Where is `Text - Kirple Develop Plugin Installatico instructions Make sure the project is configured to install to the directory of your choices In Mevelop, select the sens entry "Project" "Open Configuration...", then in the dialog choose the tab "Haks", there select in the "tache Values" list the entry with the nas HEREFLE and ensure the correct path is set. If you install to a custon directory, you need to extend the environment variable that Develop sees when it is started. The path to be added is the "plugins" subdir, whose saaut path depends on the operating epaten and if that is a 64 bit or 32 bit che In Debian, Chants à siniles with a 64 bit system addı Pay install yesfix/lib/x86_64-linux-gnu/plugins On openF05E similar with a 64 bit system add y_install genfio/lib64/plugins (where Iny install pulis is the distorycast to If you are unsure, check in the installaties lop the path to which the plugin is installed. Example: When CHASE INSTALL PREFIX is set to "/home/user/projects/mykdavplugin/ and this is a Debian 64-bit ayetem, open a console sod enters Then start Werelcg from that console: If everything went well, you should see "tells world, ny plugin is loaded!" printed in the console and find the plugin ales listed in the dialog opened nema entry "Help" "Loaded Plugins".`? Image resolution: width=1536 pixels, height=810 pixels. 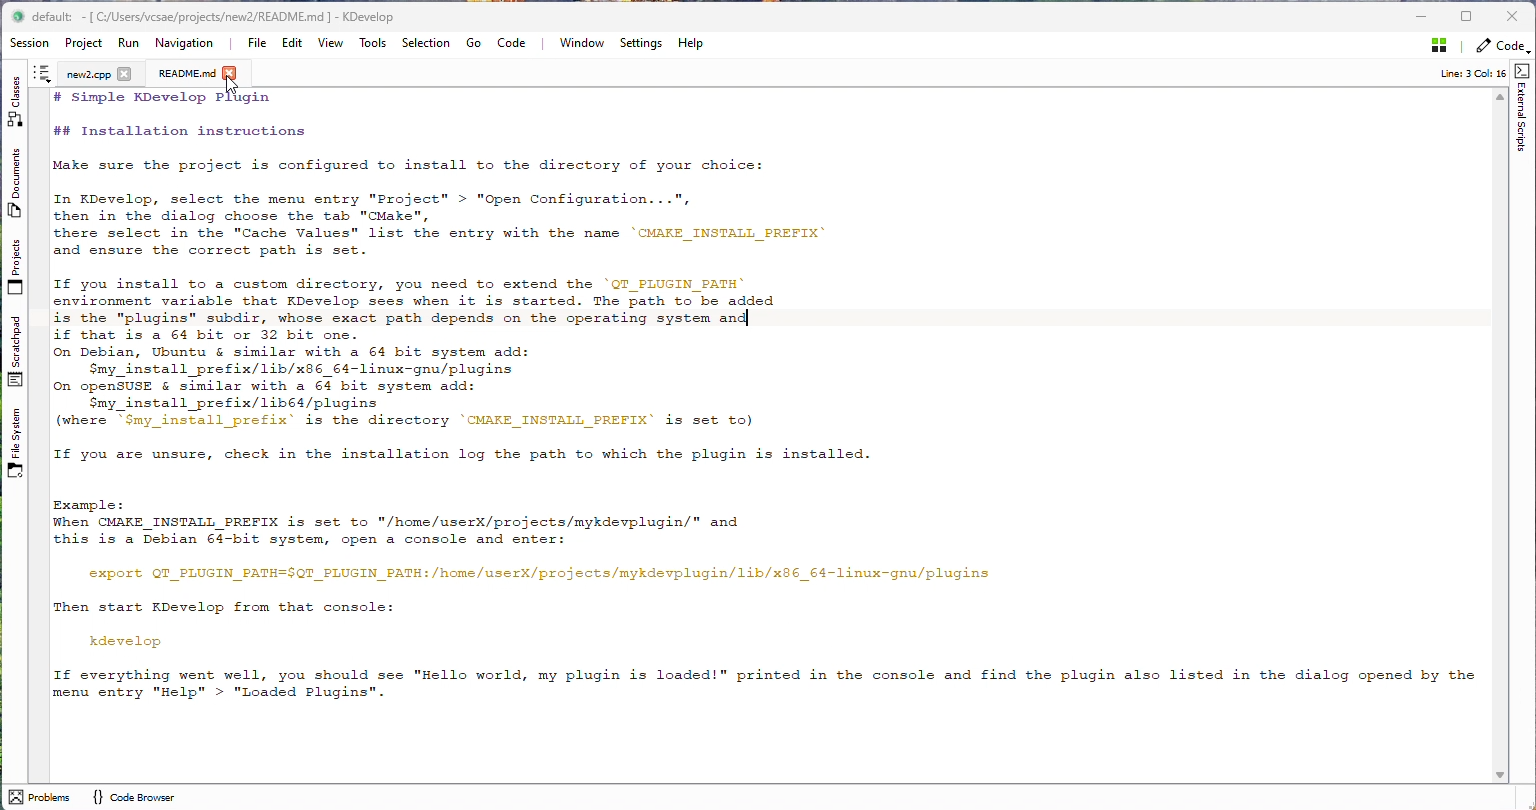
Text - Kirple Develop Plugin Installatico instructions Make sure the project is configured to install to the directory of your choices In Mevelop, select the sens entry "Project" "Open Configuration...", then in the dialog choose the tab "Haks", there select in the "tache Values" list the entry with the nas HEREFLE and ensure the correct path is set. If you install to a custon directory, you need to extend the environment variable that Develop sees when it is started. The path to be added is the "plugins" subdir, whose saaut path depends on the operating epaten and if that is a 64 bit or 32 bit che In Debian, Chants à siniles with a 64 bit system addı Pay install yesfix/lib/x86_64-linux-gnu/plugins On openF05E similar with a 64 bit system add y_install genfio/lib64/plugins (where Iny install pulis is the distorycast to If you are unsure, check in the installaties lop the path to which the plugin is installed. Example: When CHASE INSTALL PREFIX is set to "/home/user/projects/mykdavplugin/ and this is a Debian 64-bit ayetem, open a console sod enters Then start Werelcg from that console: If everything went well, you should see "tells world, ny plugin is loaded!" printed in the console and find the plugin ales listed in the dialog opened nema entry "Help" "Loaded Plugins". is located at coordinates (772, 396).